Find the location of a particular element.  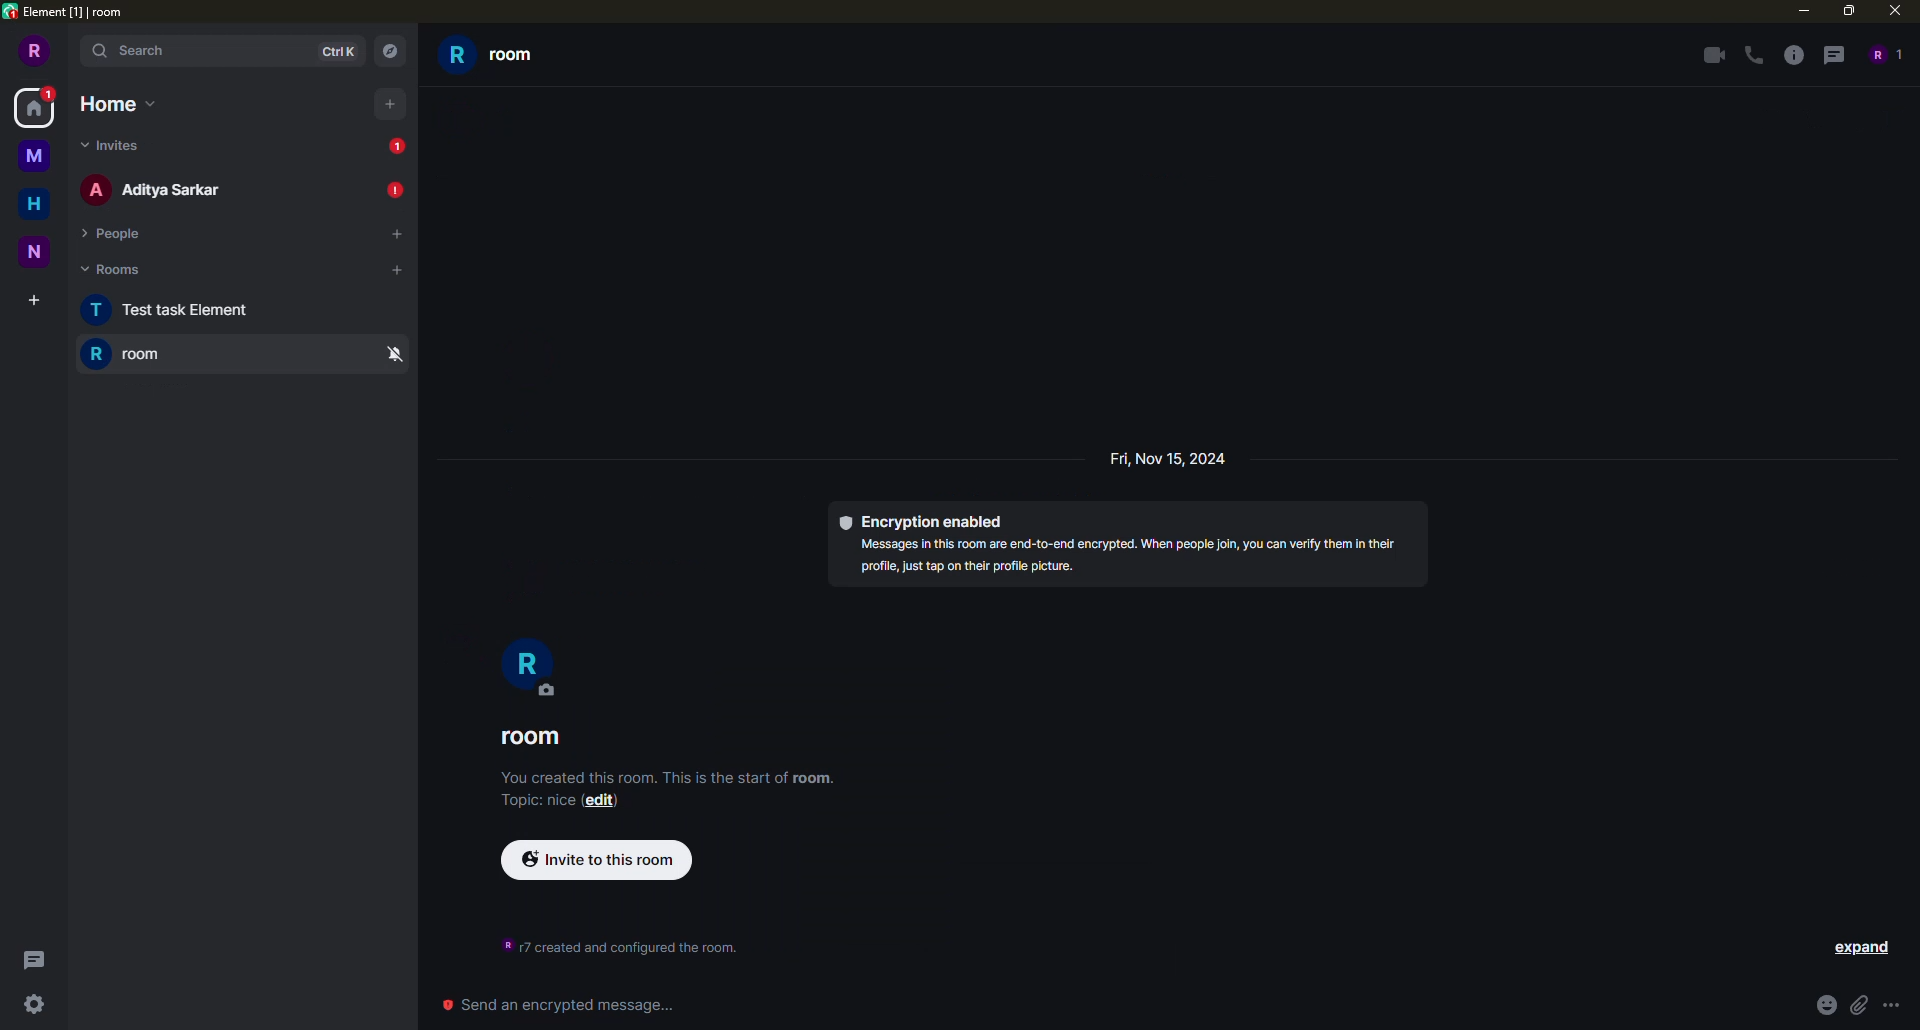

room is located at coordinates (131, 354).